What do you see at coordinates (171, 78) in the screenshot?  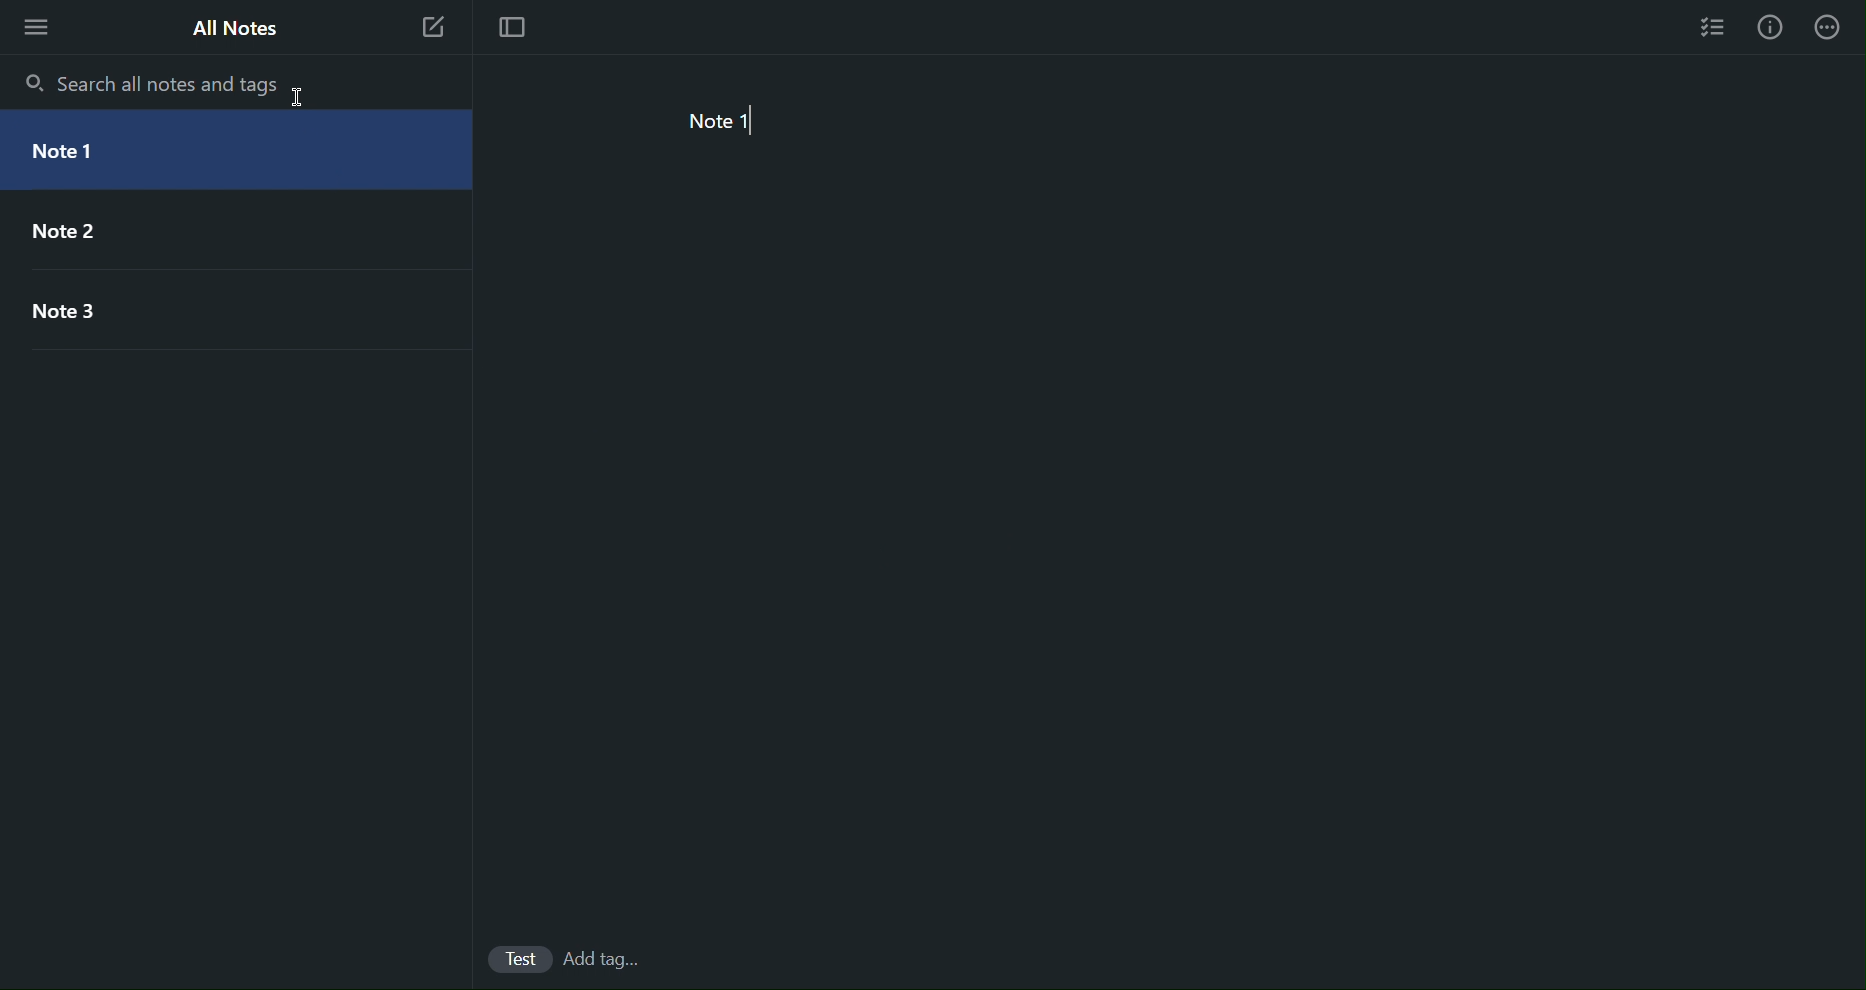 I see `Search all notes and tags` at bounding box center [171, 78].